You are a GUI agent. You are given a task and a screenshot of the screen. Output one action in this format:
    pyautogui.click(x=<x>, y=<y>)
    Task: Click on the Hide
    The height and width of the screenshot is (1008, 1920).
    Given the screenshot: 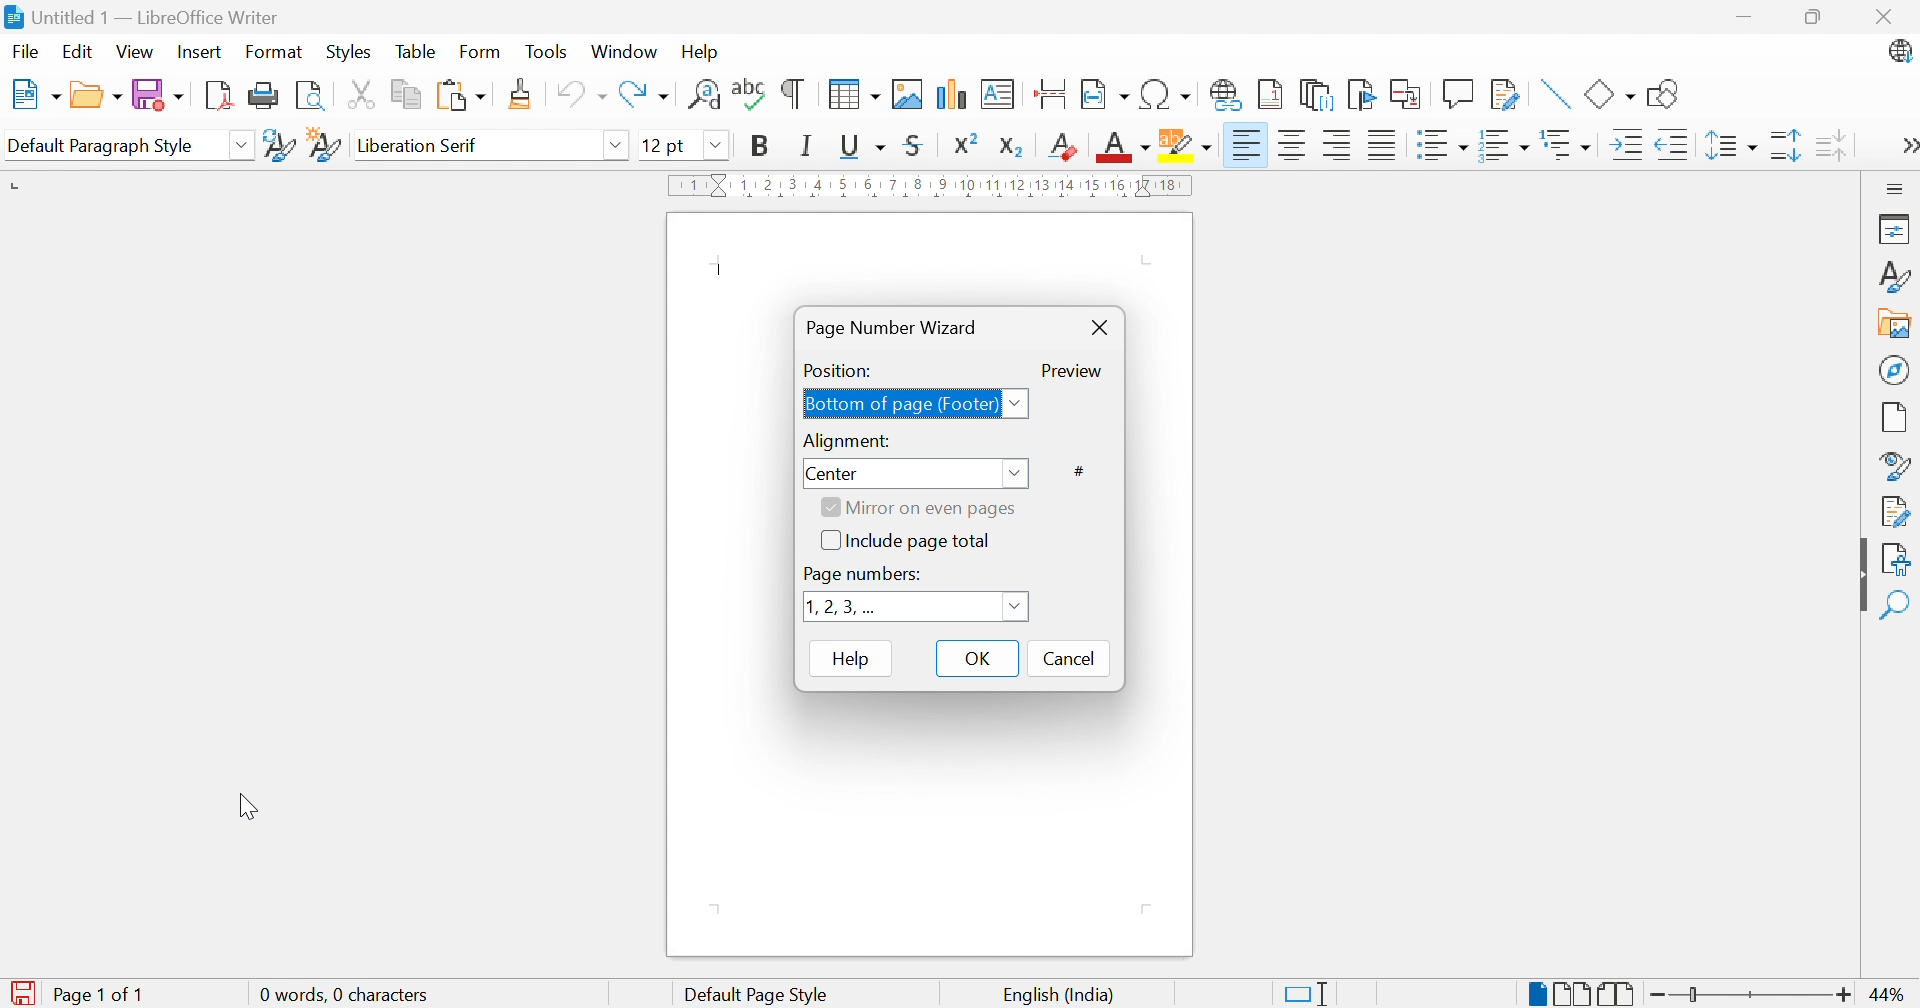 What is the action you would take?
    pyautogui.click(x=1859, y=576)
    